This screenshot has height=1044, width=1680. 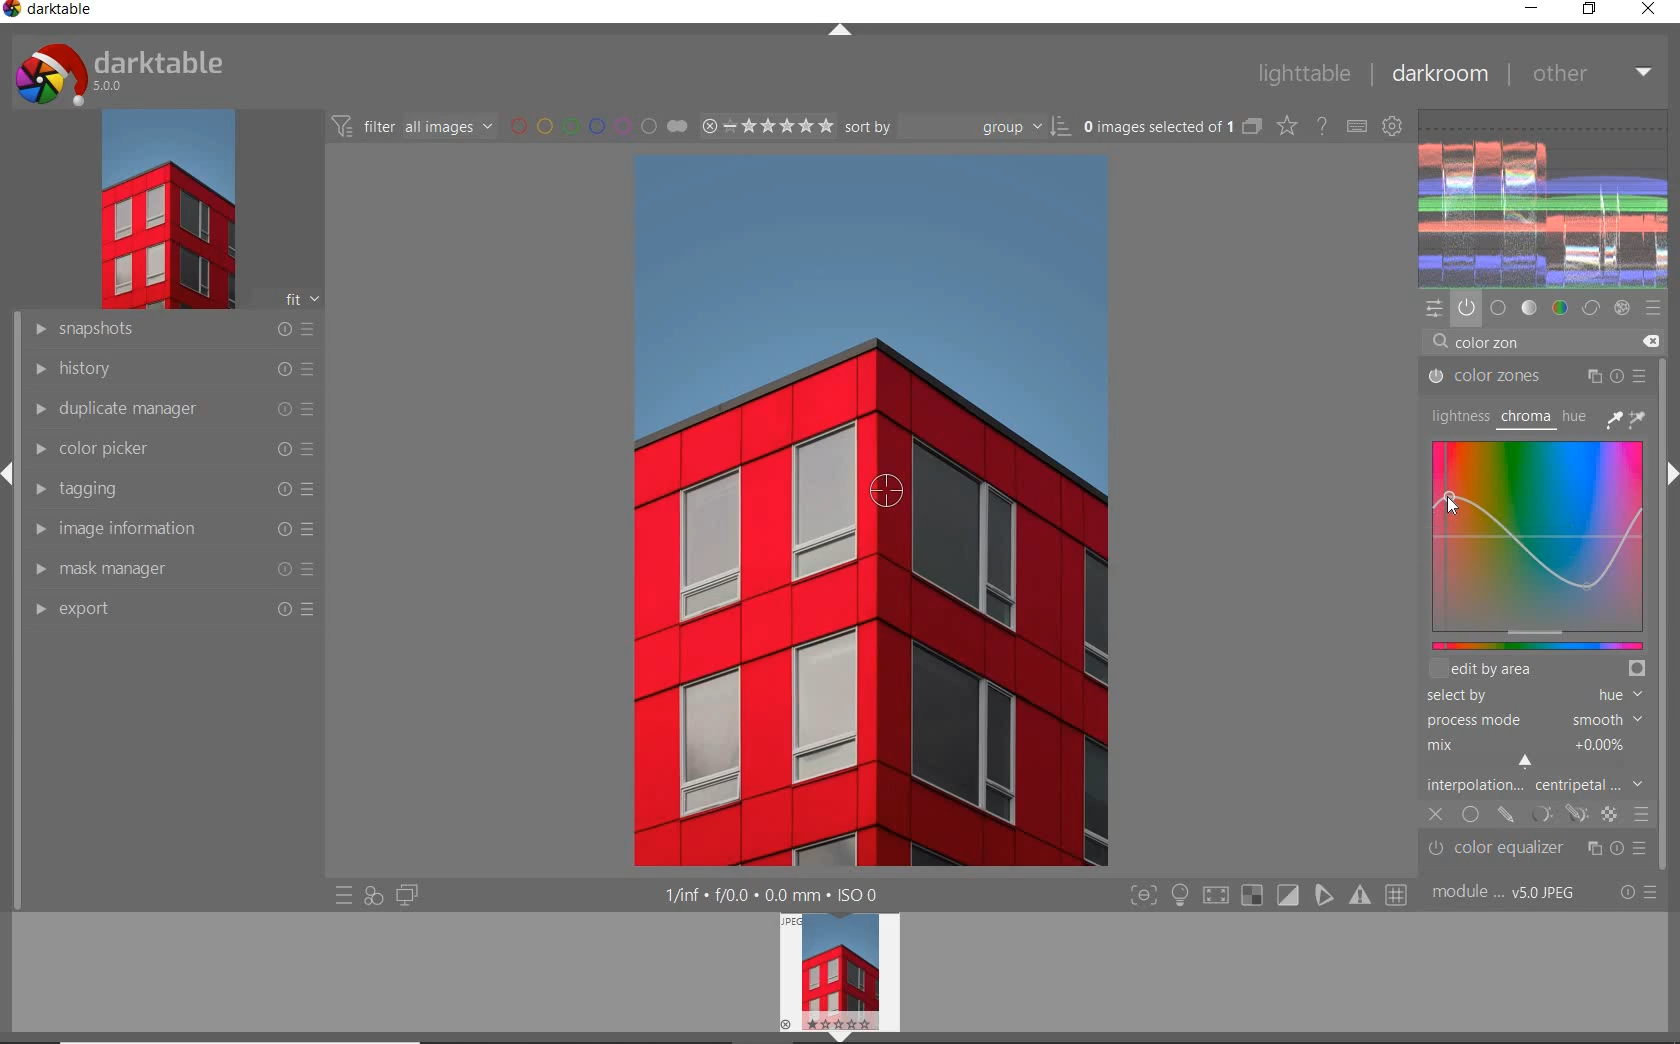 What do you see at coordinates (1436, 815) in the screenshot?
I see `CLOSE` at bounding box center [1436, 815].